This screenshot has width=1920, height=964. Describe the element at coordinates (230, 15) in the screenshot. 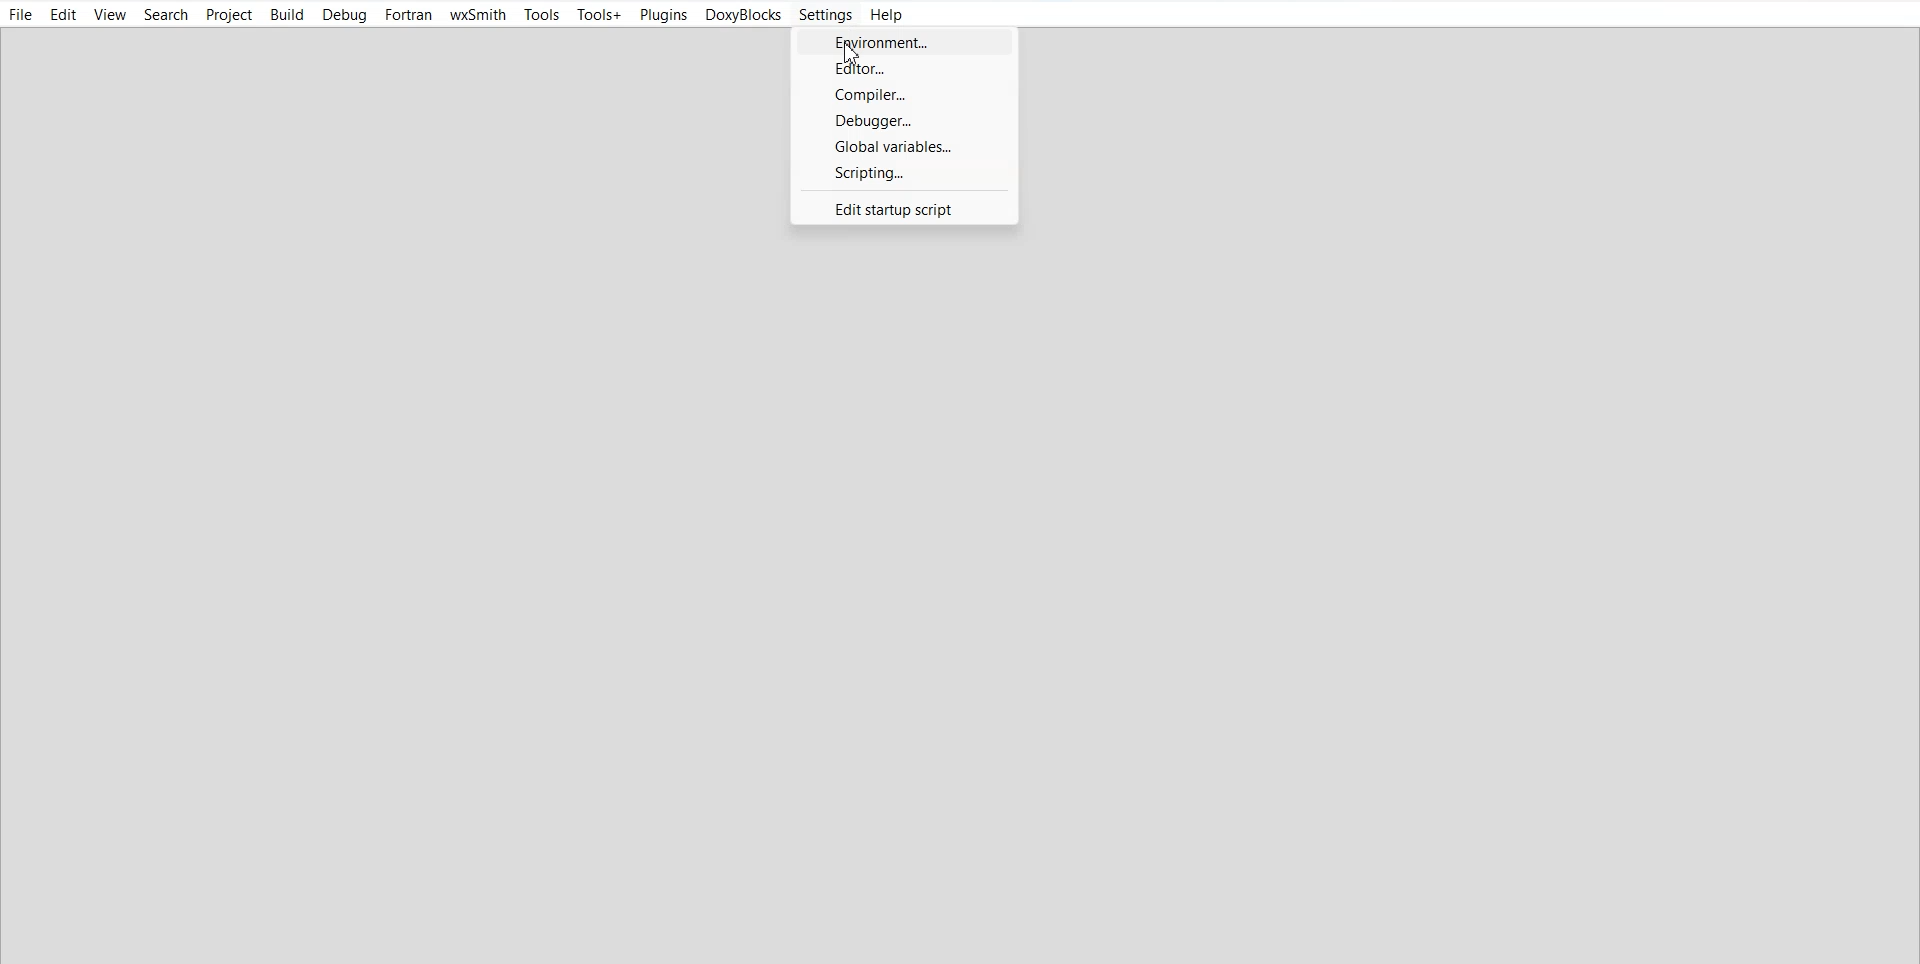

I see `Project` at that location.